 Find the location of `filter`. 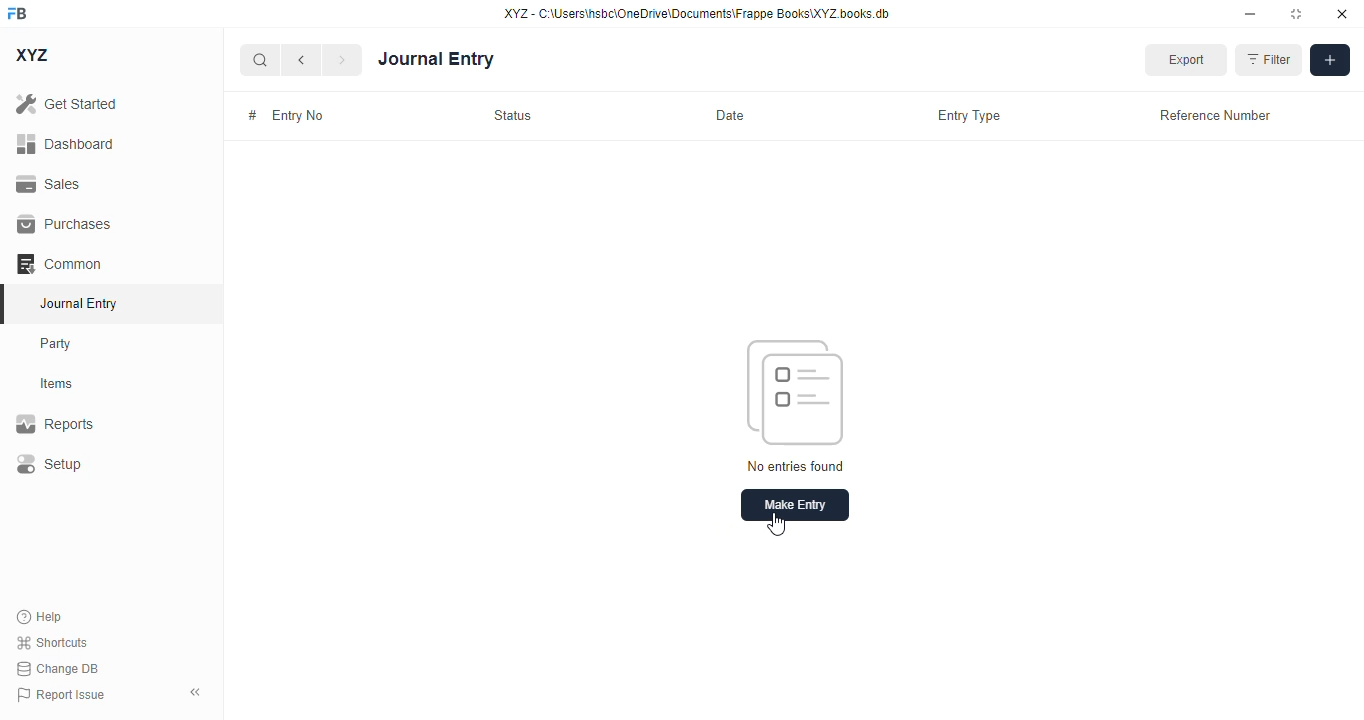

filter is located at coordinates (1271, 61).